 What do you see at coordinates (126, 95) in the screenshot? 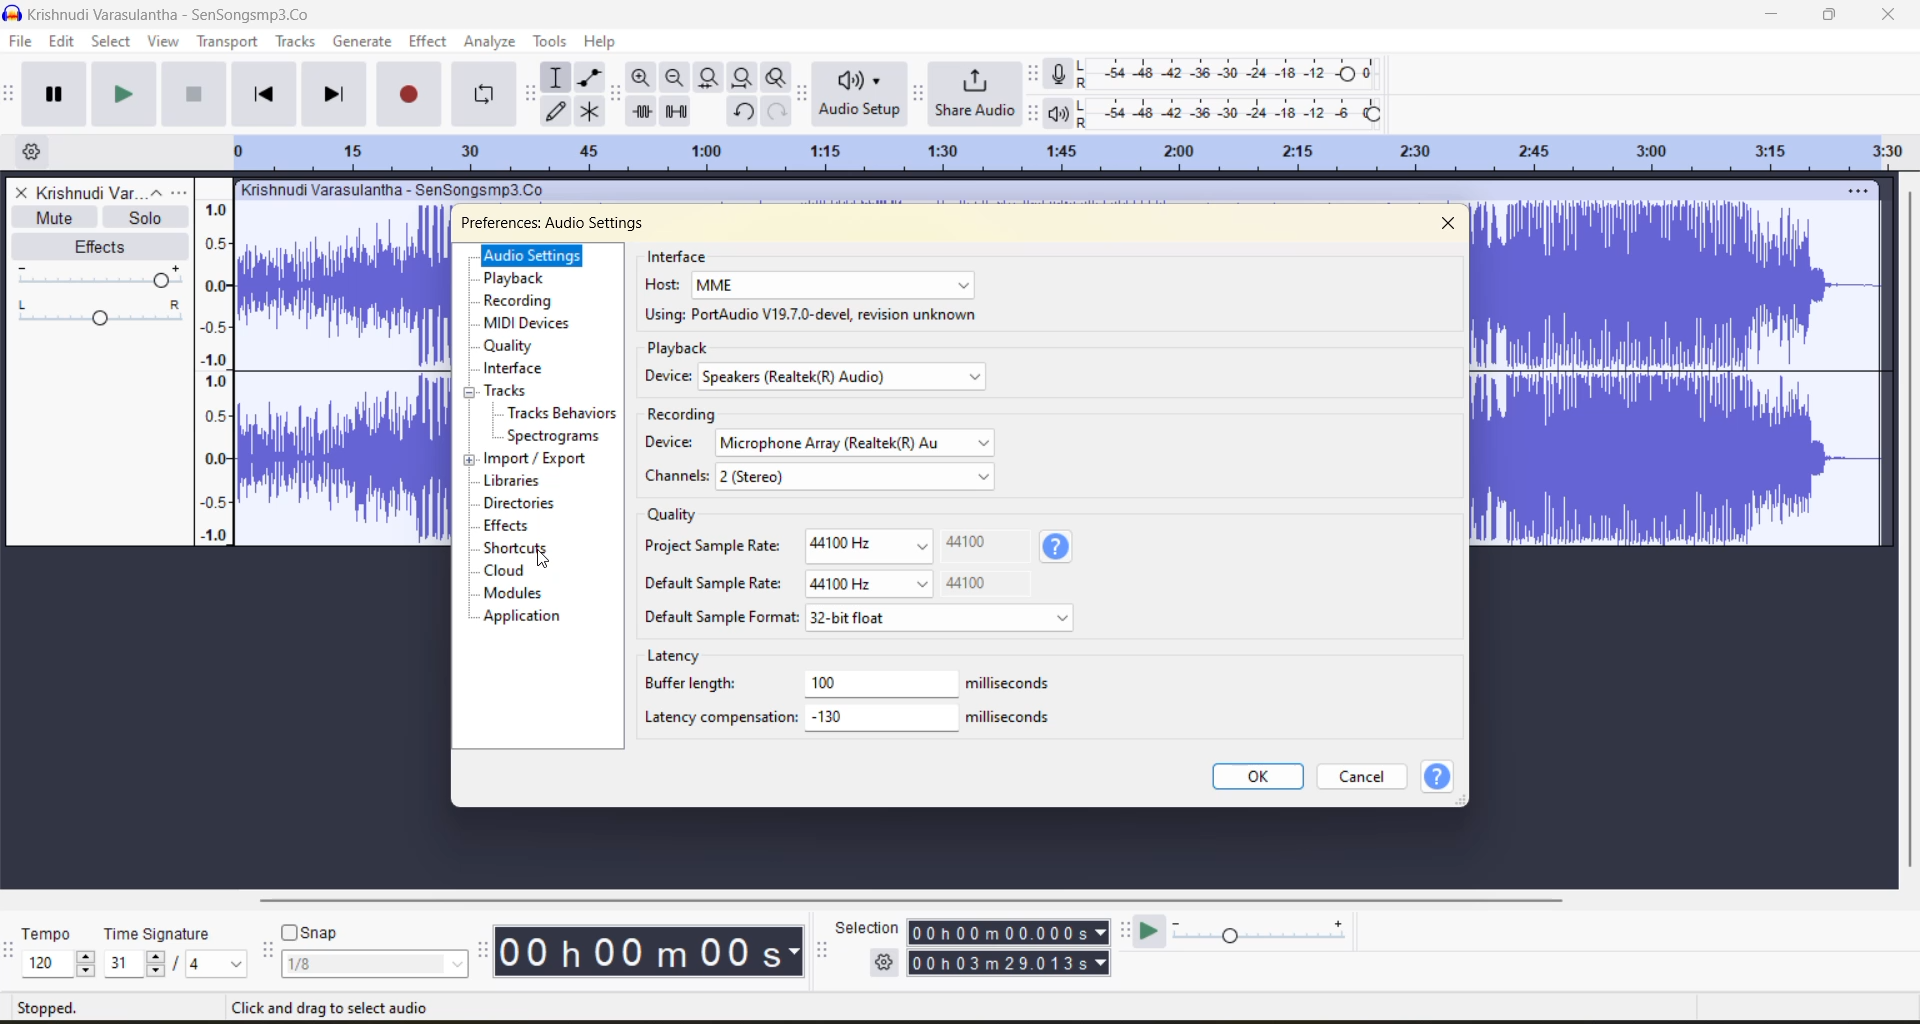
I see `play` at bounding box center [126, 95].